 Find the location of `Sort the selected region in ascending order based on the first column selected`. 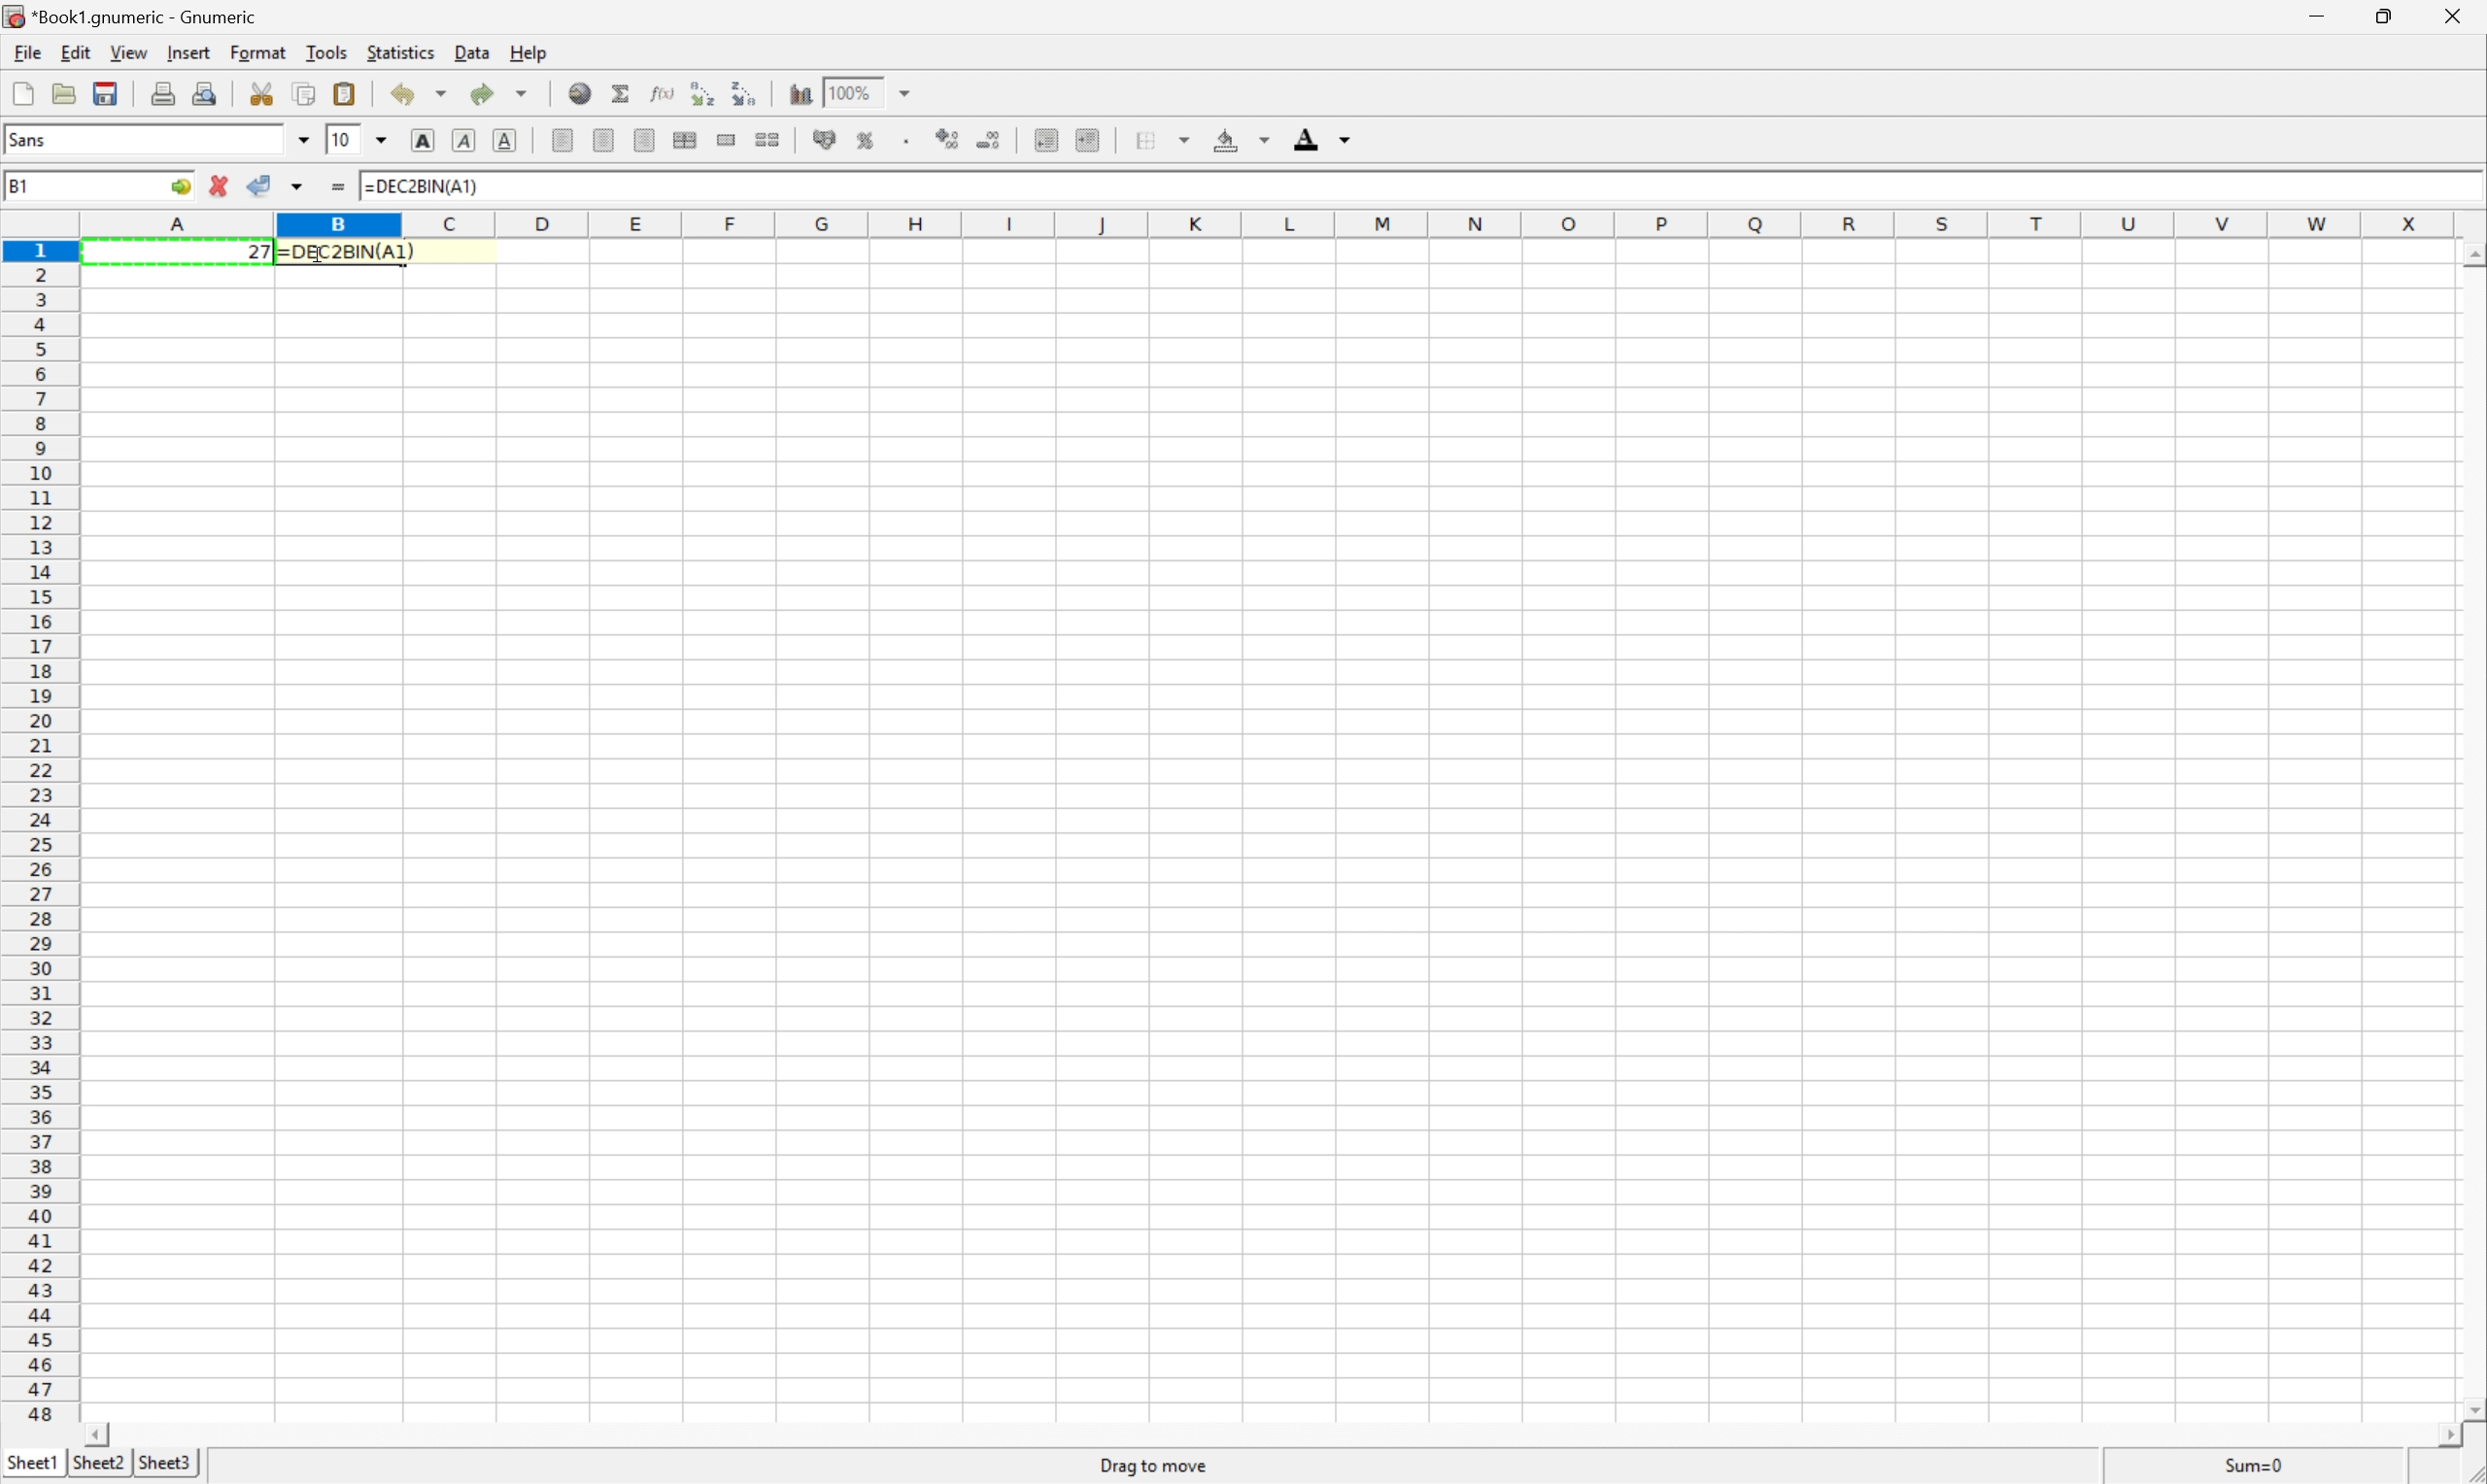

Sort the selected region in ascending order based on the first column selected is located at coordinates (703, 91).